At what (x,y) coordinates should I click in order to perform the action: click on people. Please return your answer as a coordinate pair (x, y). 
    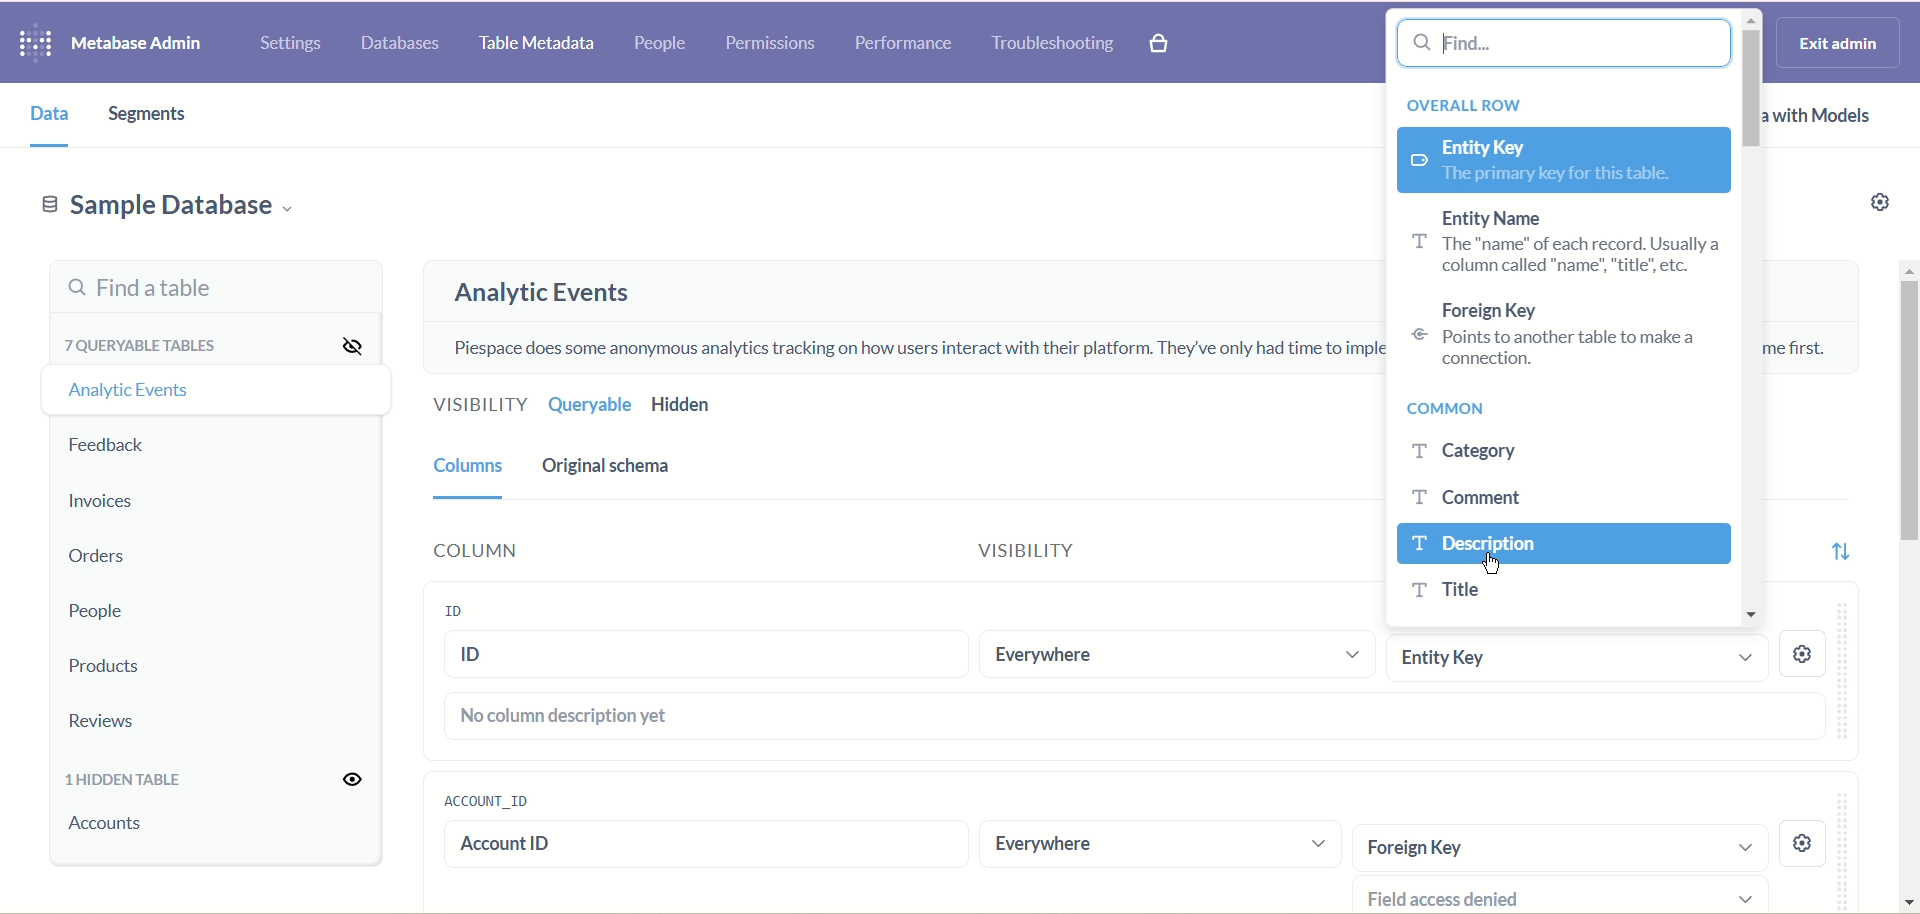
    Looking at the image, I should click on (659, 45).